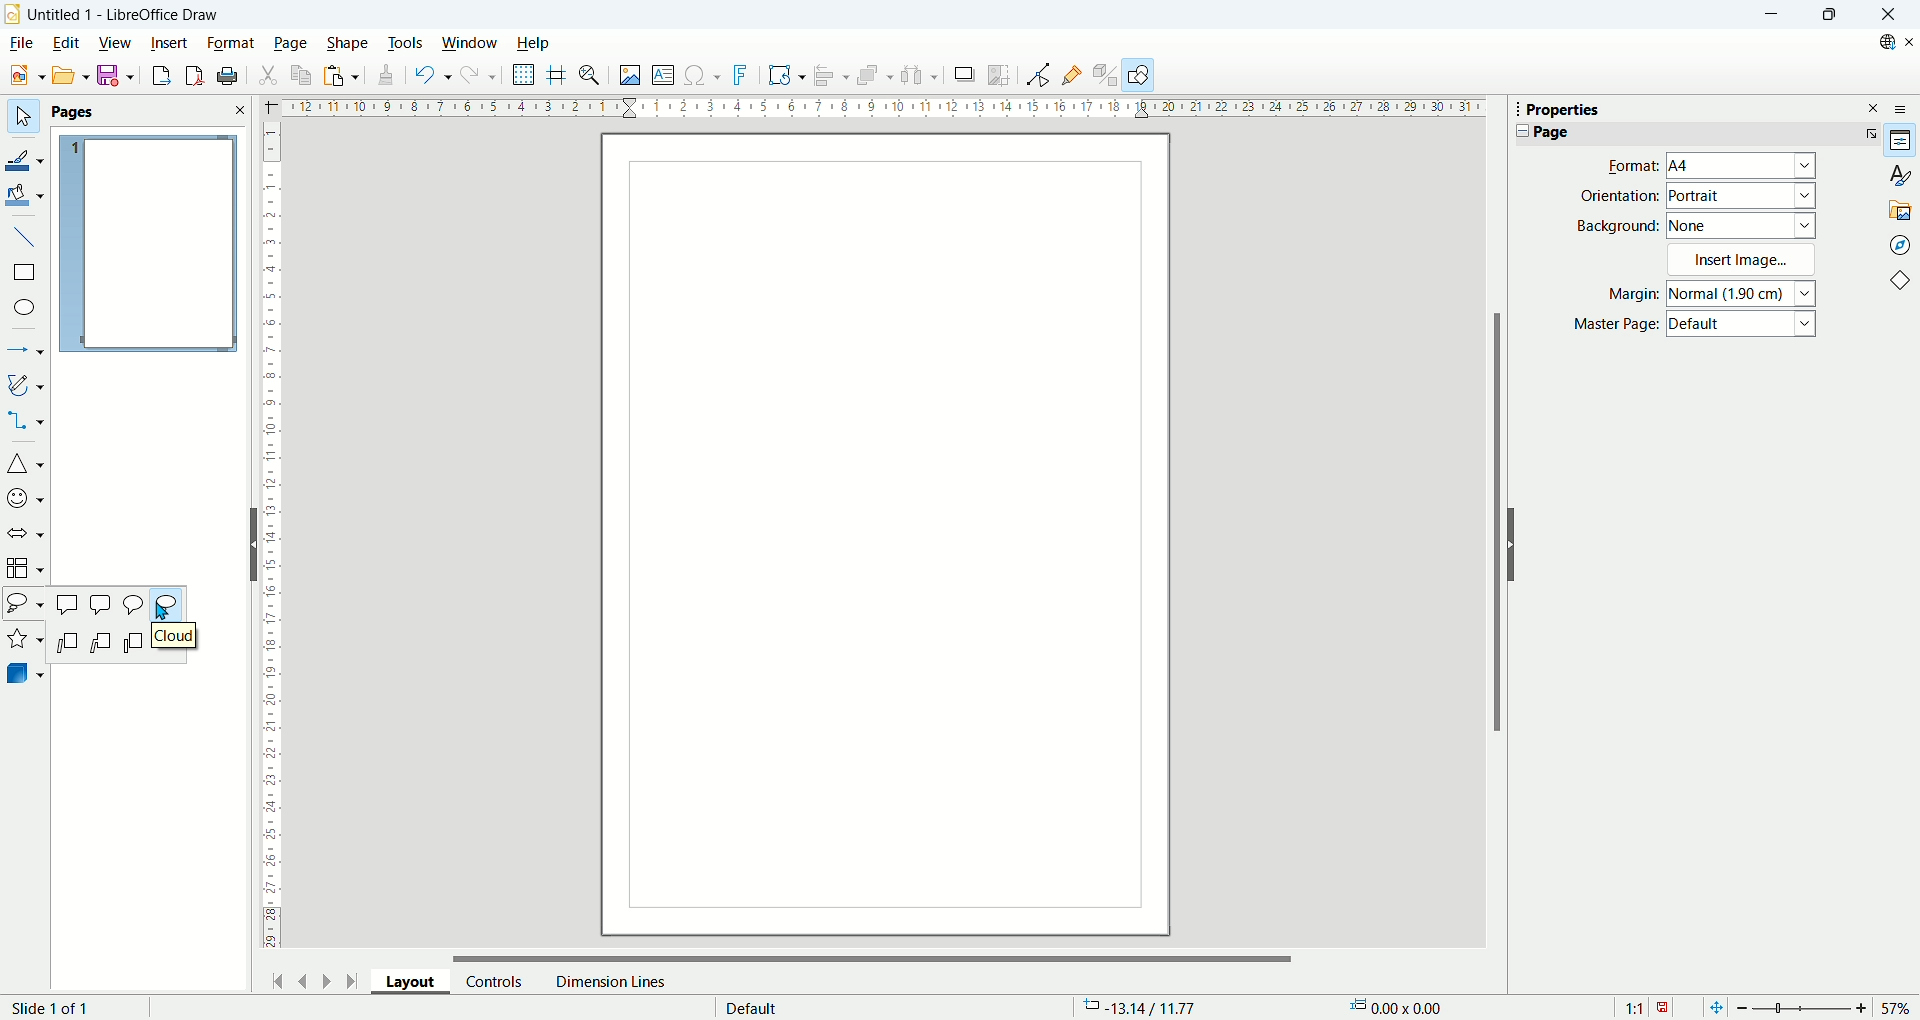  I want to click on Properties, so click(1901, 141).